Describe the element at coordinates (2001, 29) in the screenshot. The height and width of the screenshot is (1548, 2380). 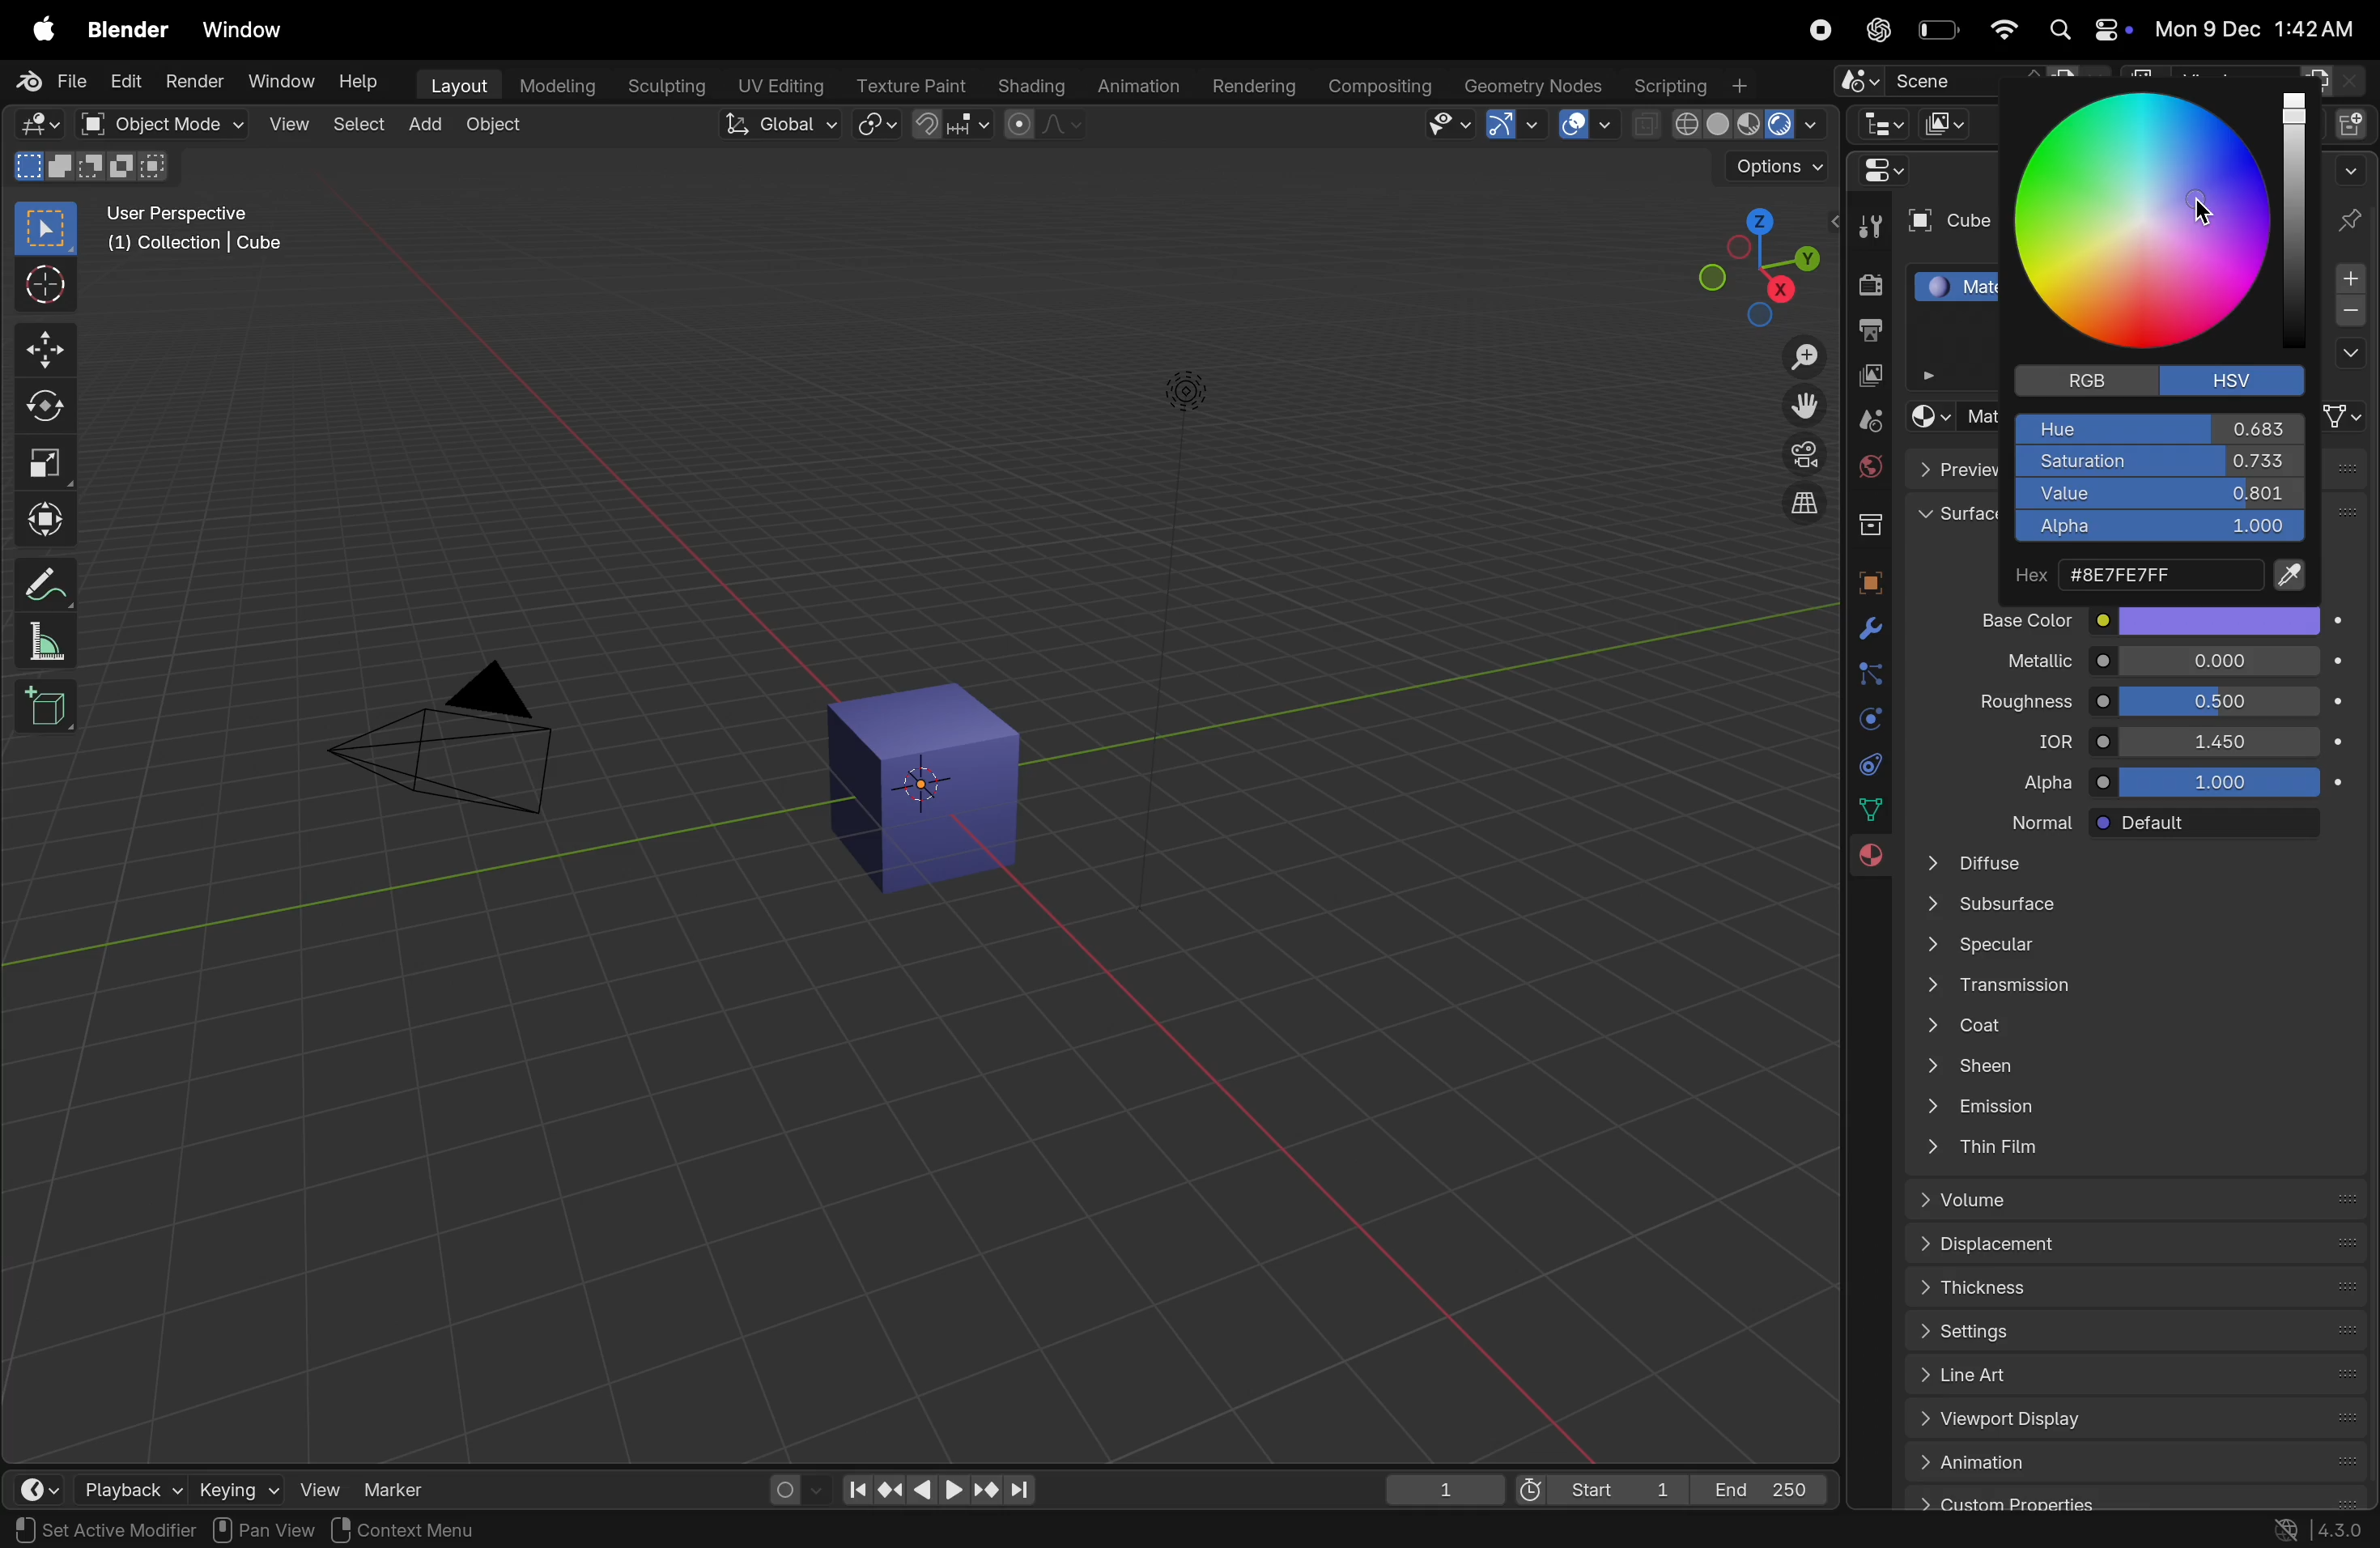
I see `wifi` at that location.